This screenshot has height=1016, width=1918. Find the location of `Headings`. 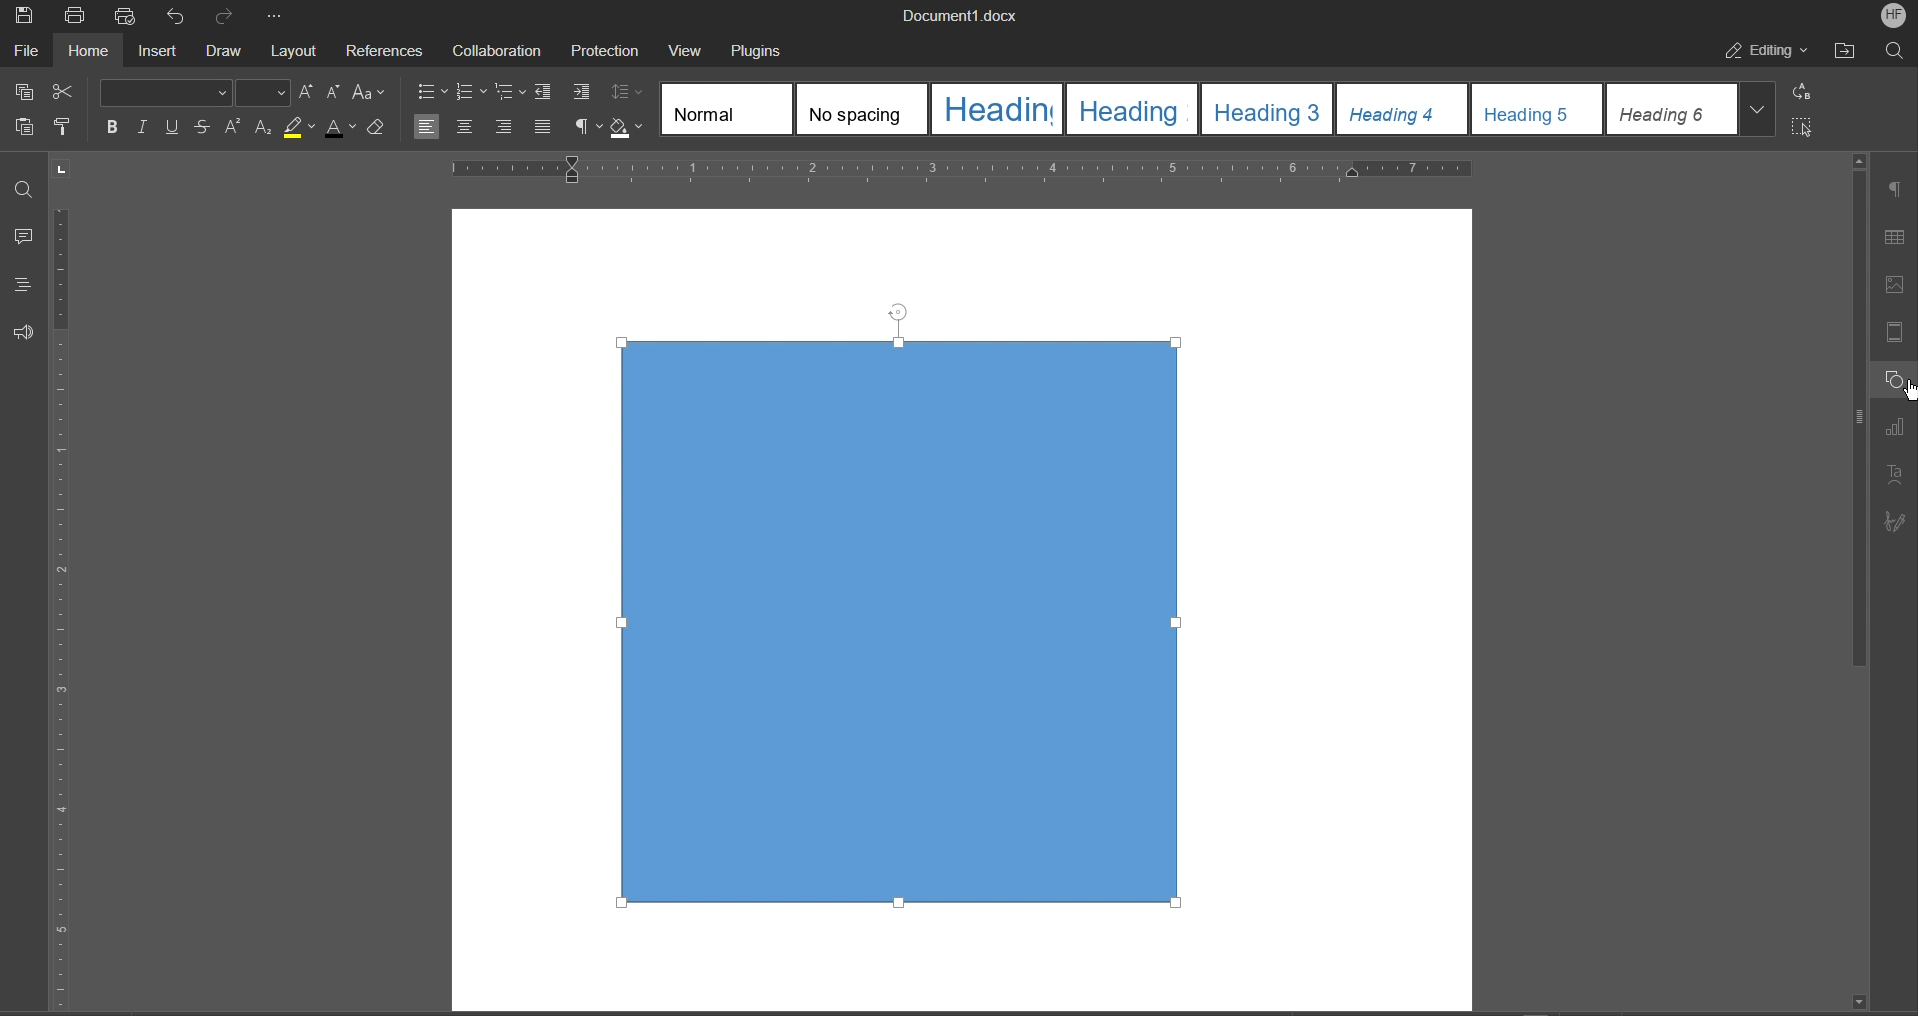

Headings is located at coordinates (25, 285).